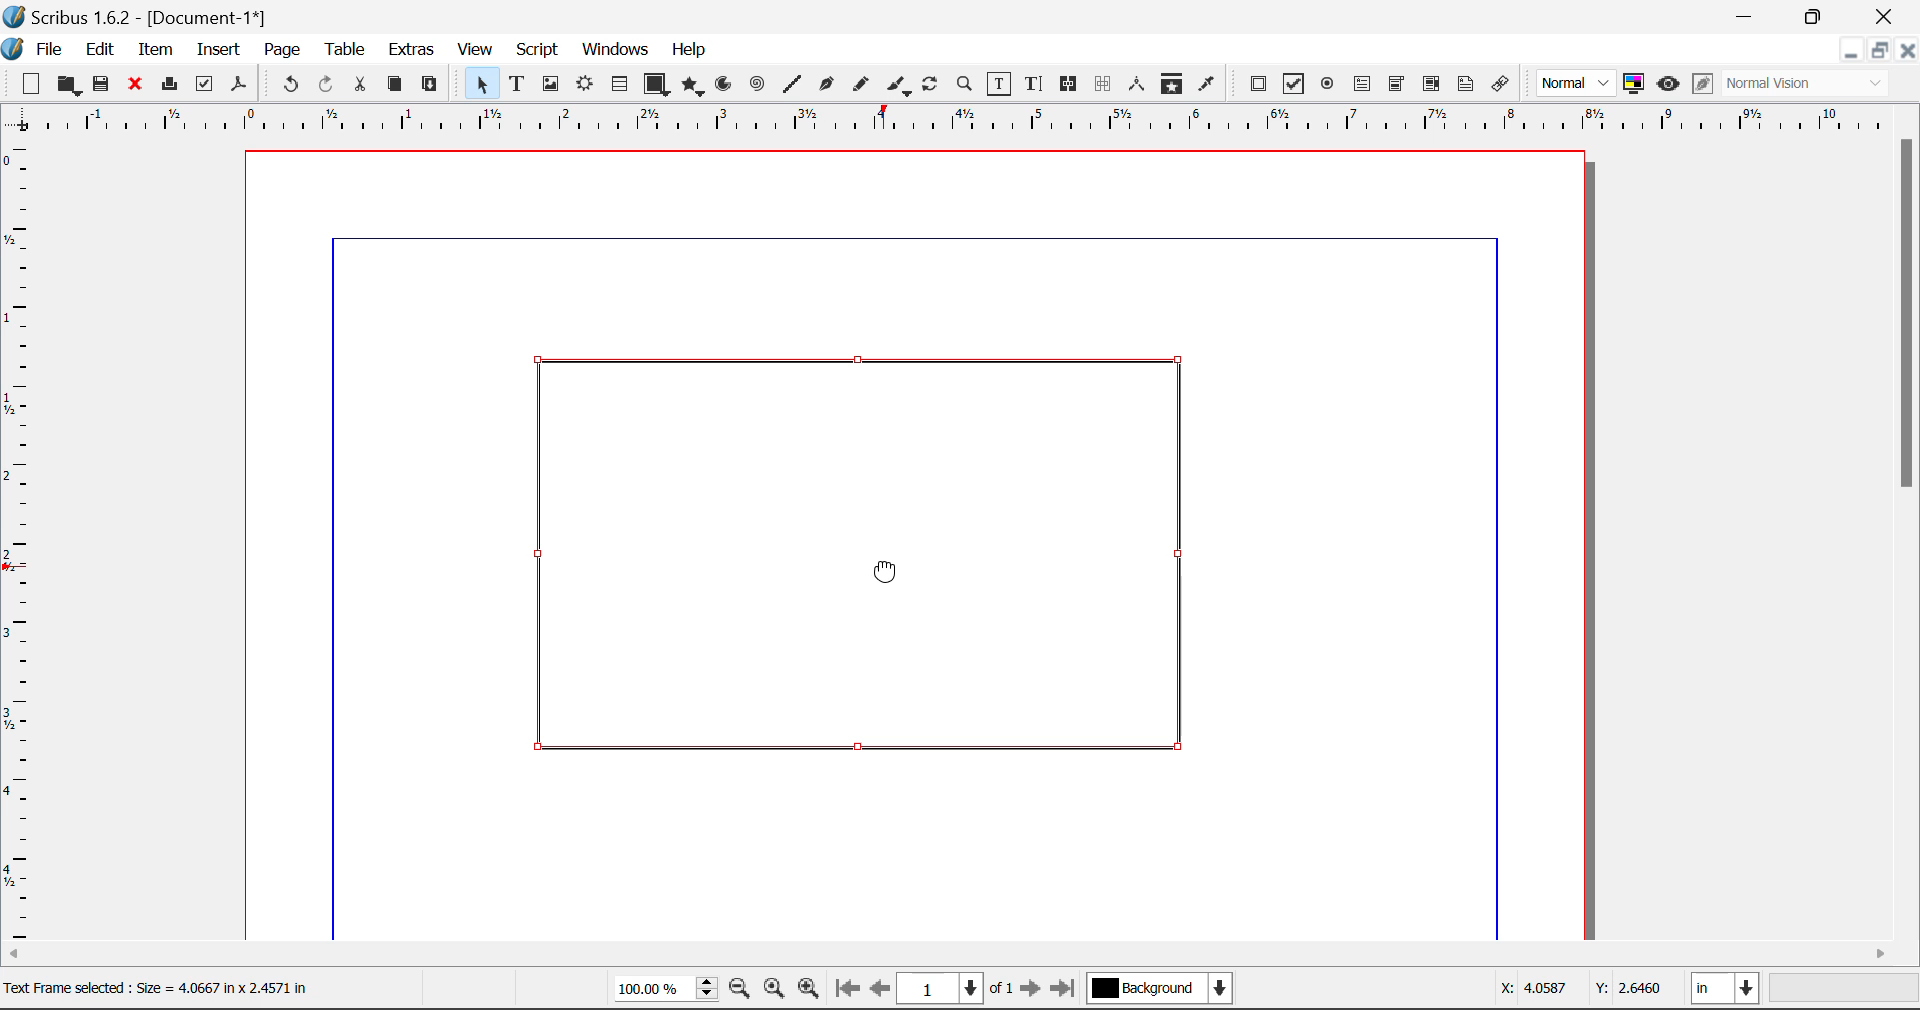  What do you see at coordinates (1583, 991) in the screenshot?
I see `Cursor Coordinates` at bounding box center [1583, 991].